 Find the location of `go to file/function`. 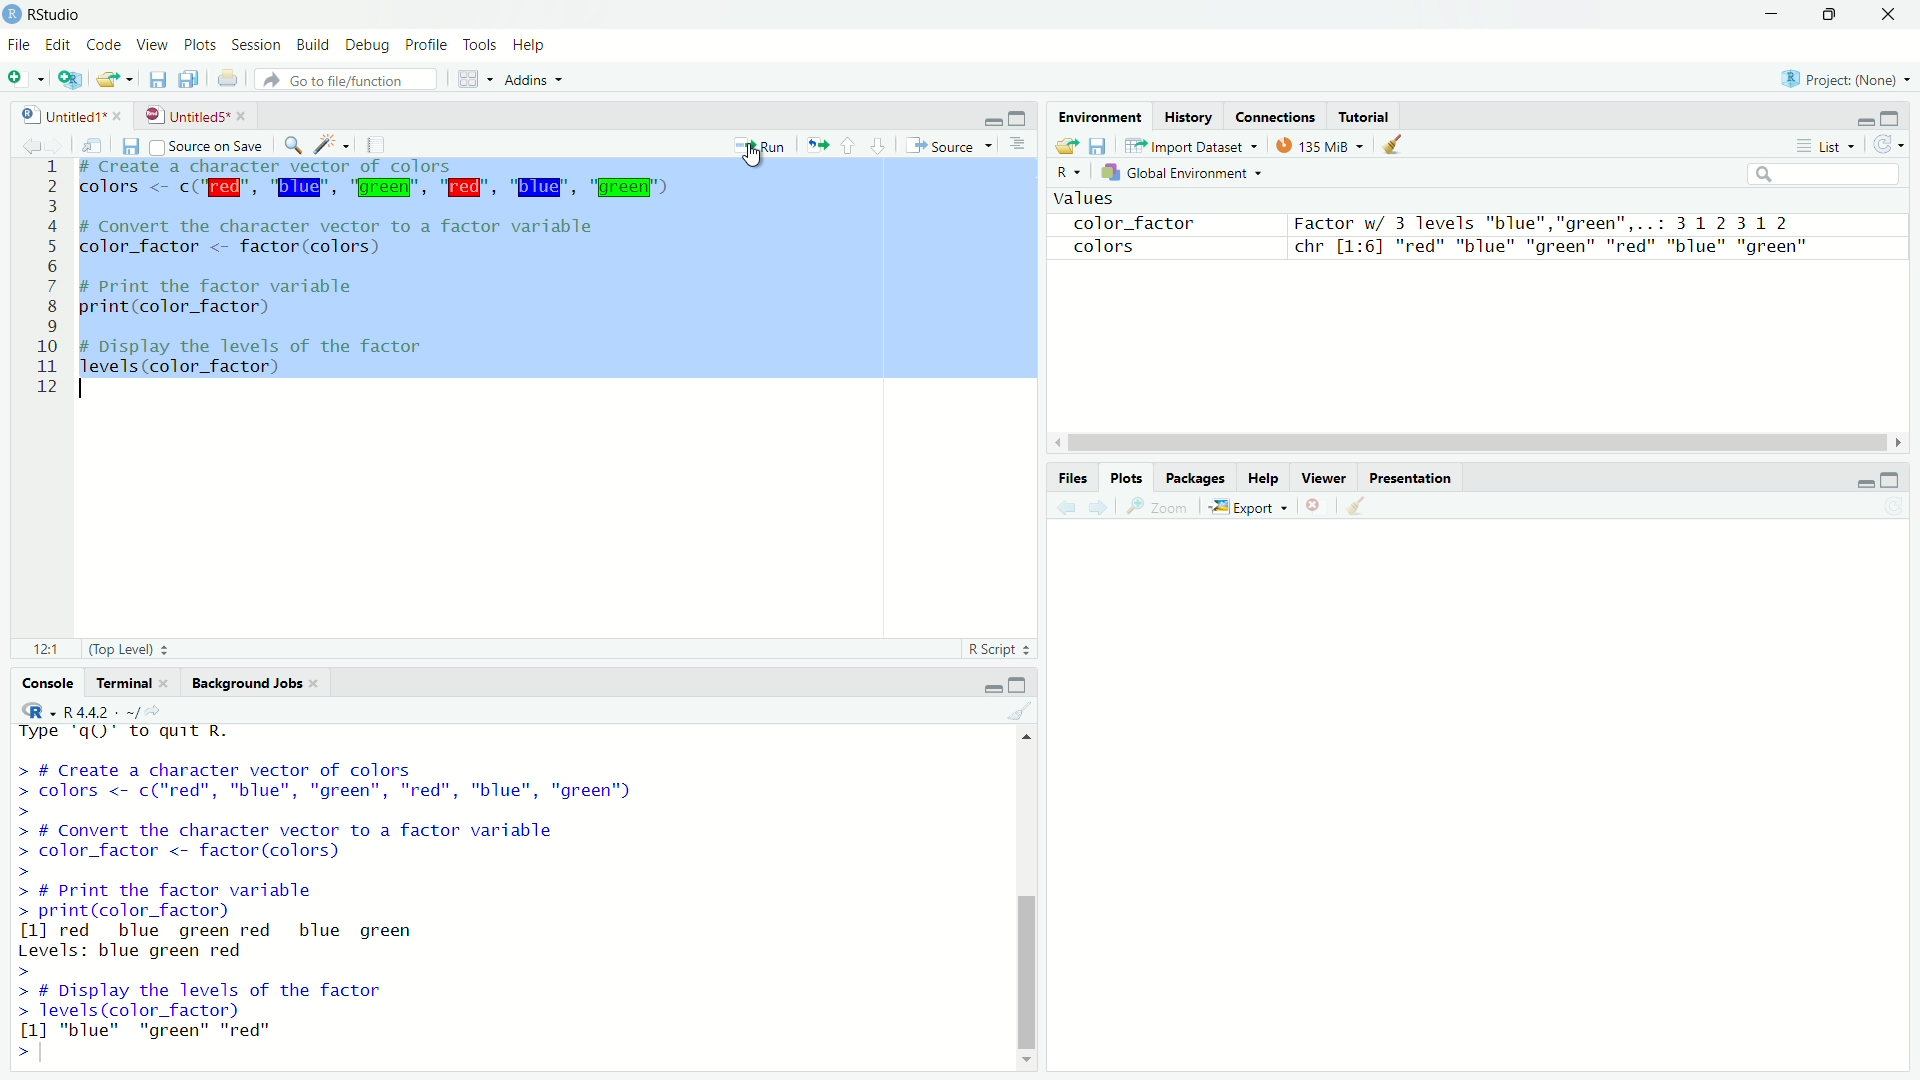

go to file/function is located at coordinates (345, 81).